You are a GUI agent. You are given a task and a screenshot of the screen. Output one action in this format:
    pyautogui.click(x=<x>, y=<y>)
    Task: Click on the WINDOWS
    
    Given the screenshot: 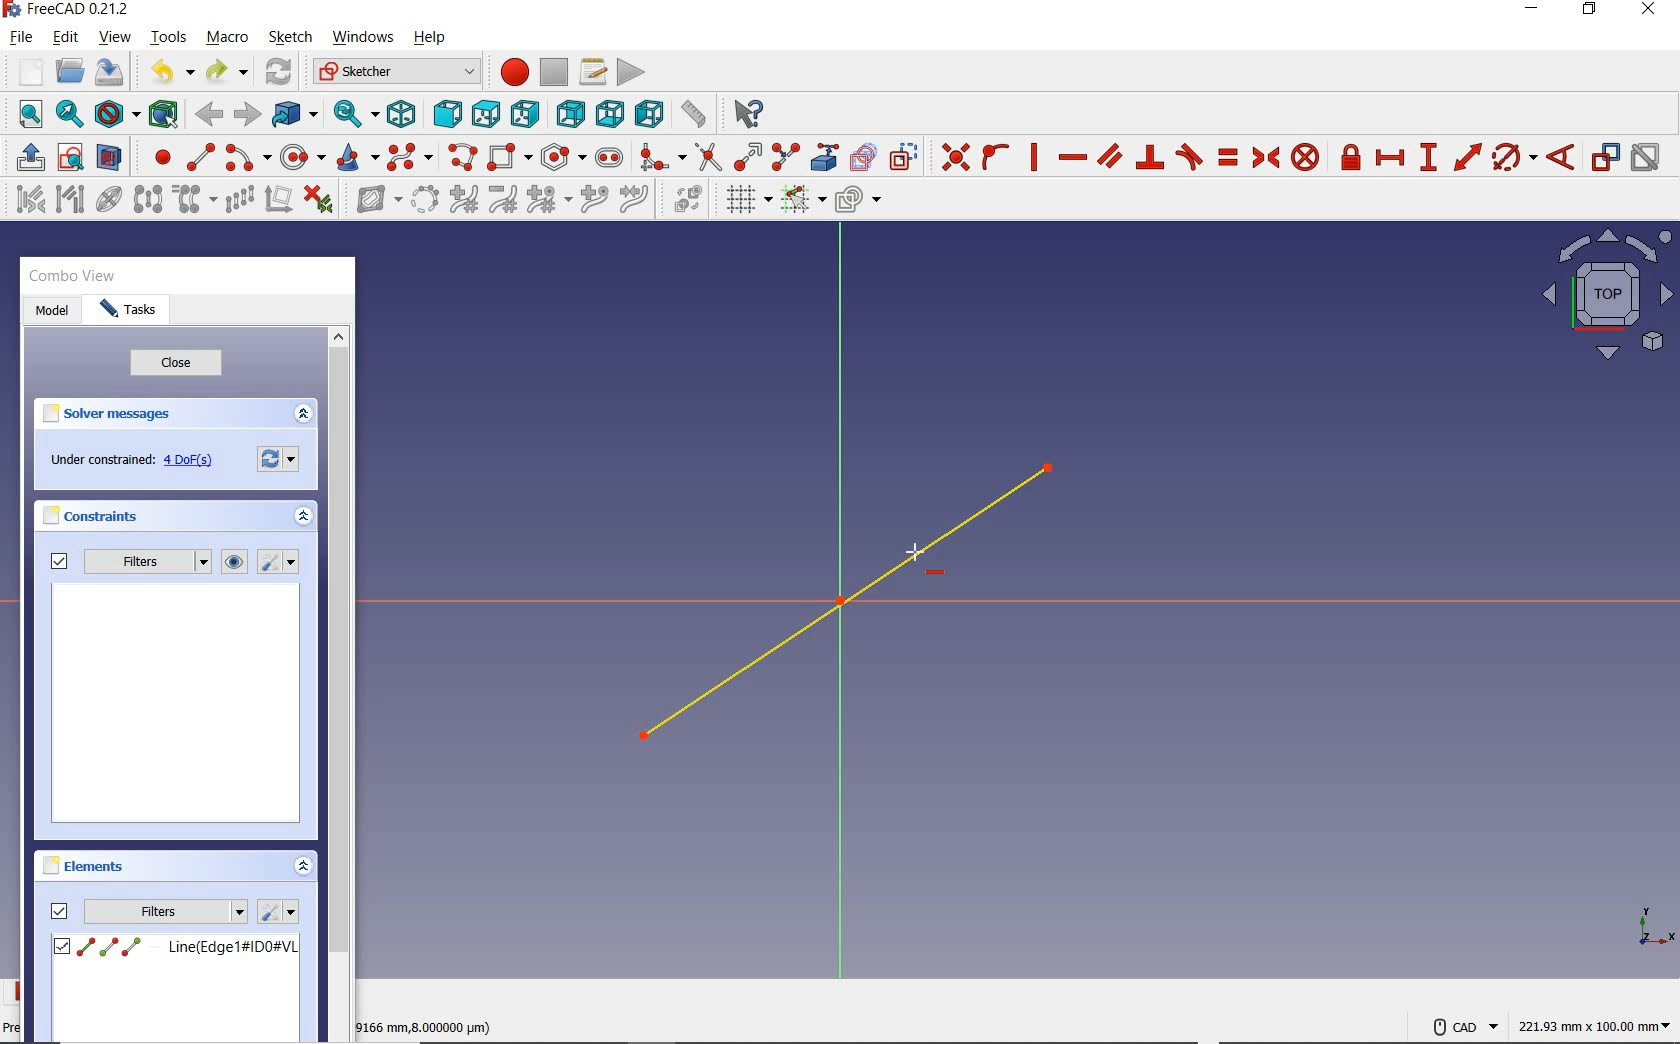 What is the action you would take?
    pyautogui.click(x=362, y=36)
    